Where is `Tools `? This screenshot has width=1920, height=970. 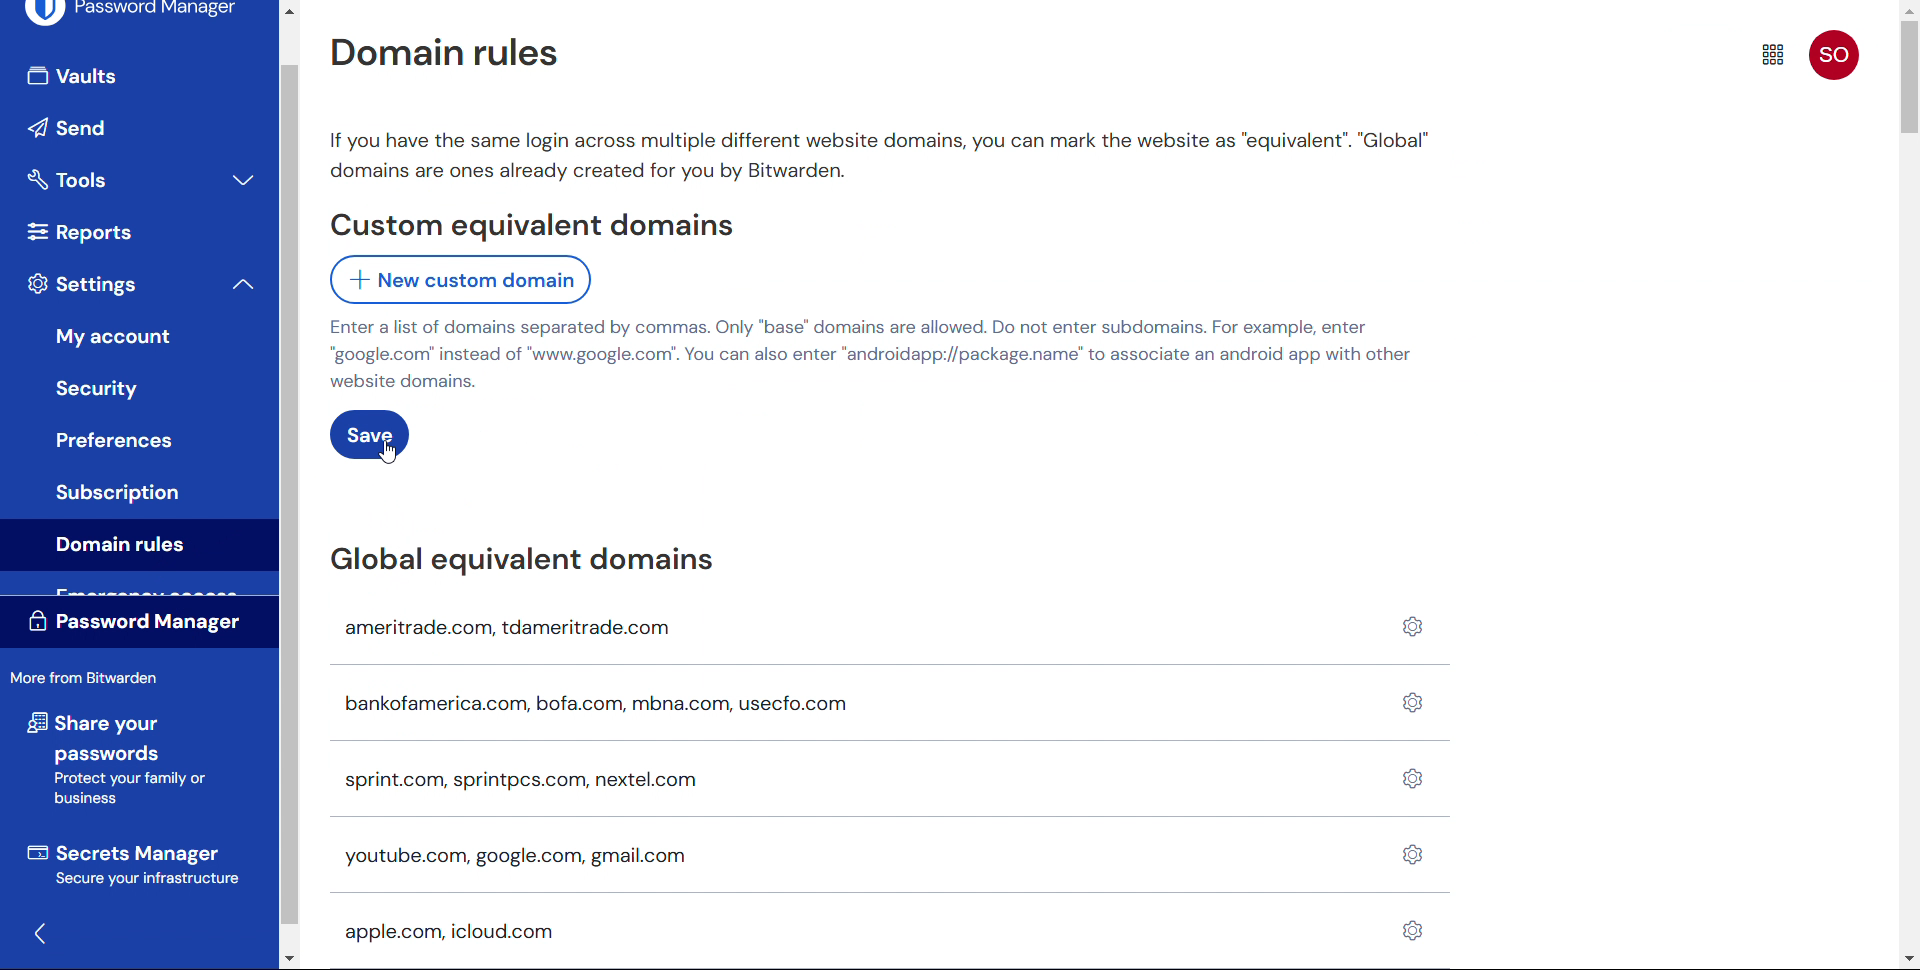 Tools  is located at coordinates (105, 178).